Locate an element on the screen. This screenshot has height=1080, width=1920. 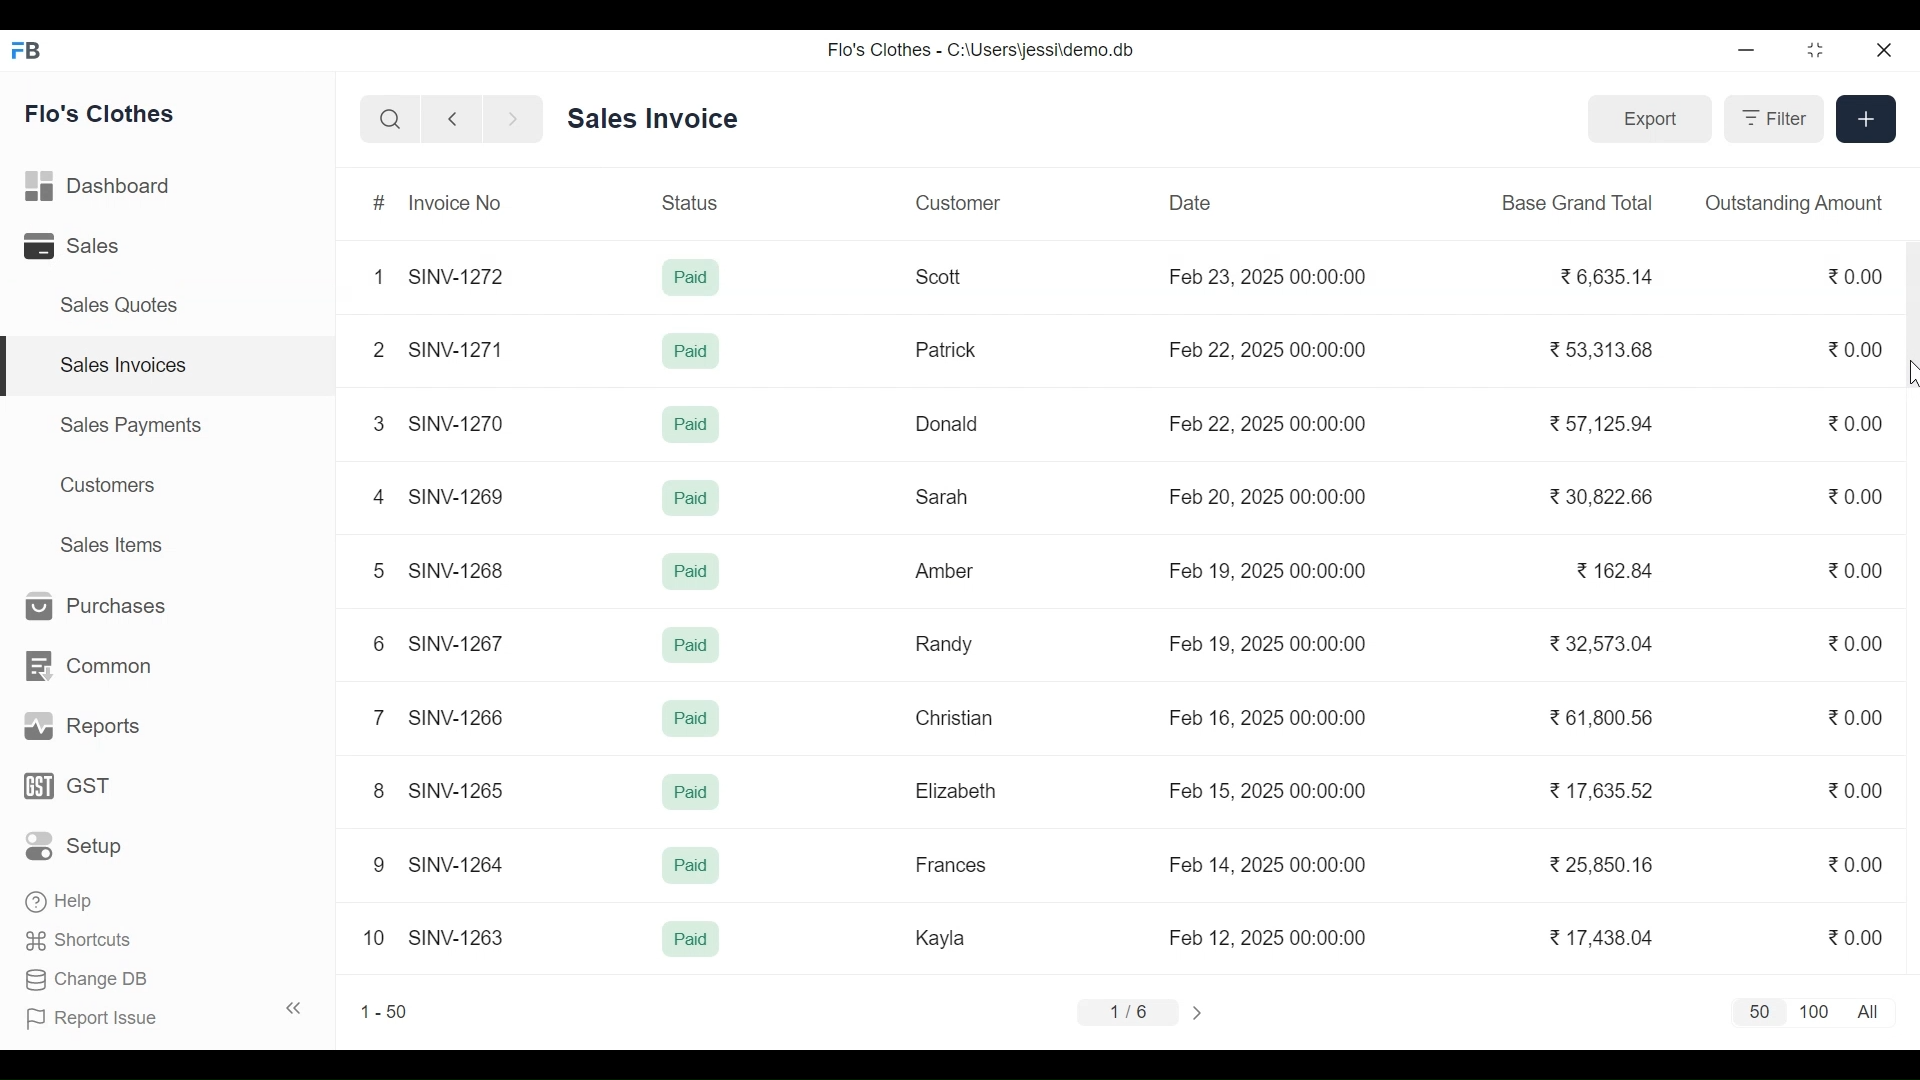
Sales Payments is located at coordinates (132, 424).